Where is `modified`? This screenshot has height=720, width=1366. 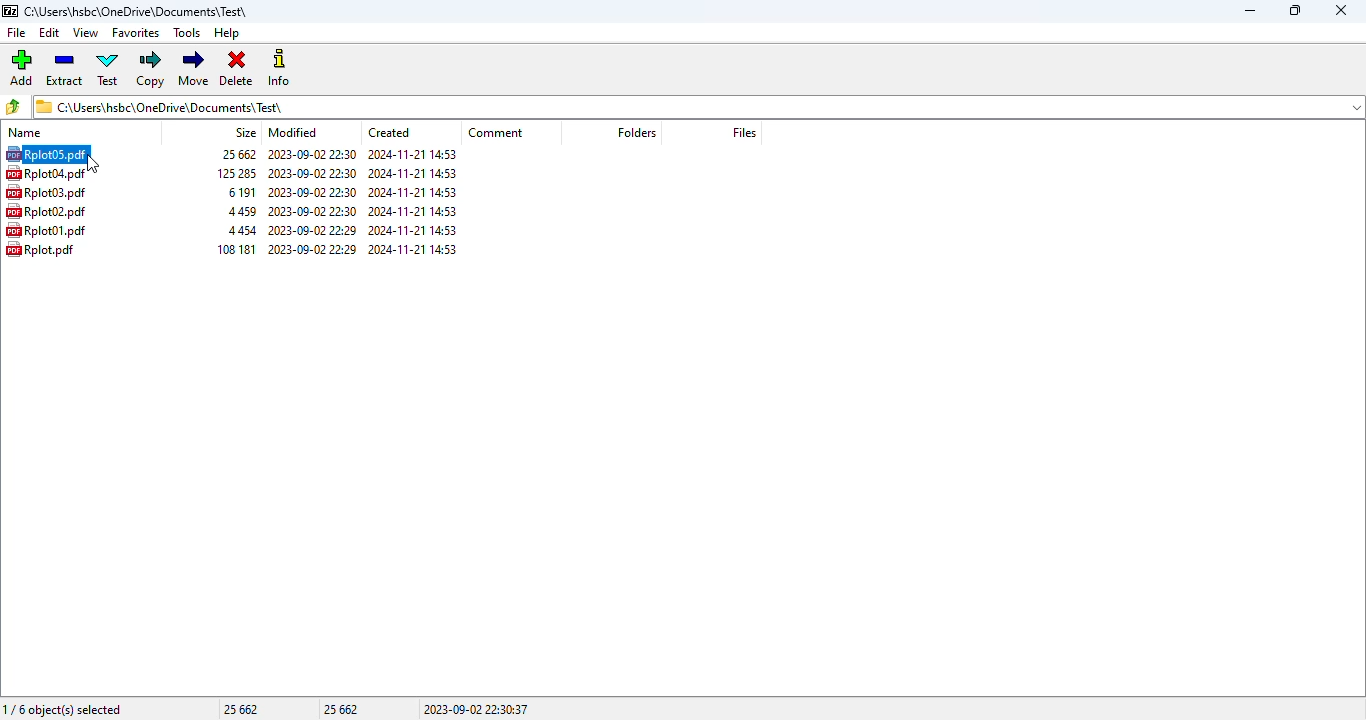
modified is located at coordinates (293, 132).